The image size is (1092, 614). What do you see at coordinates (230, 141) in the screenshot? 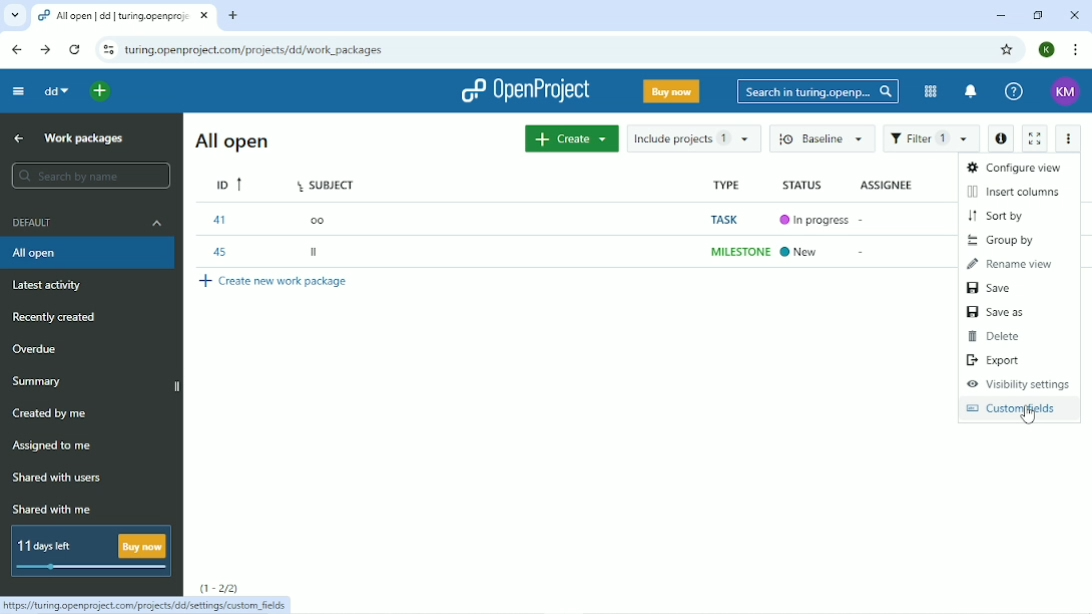
I see `All open` at bounding box center [230, 141].